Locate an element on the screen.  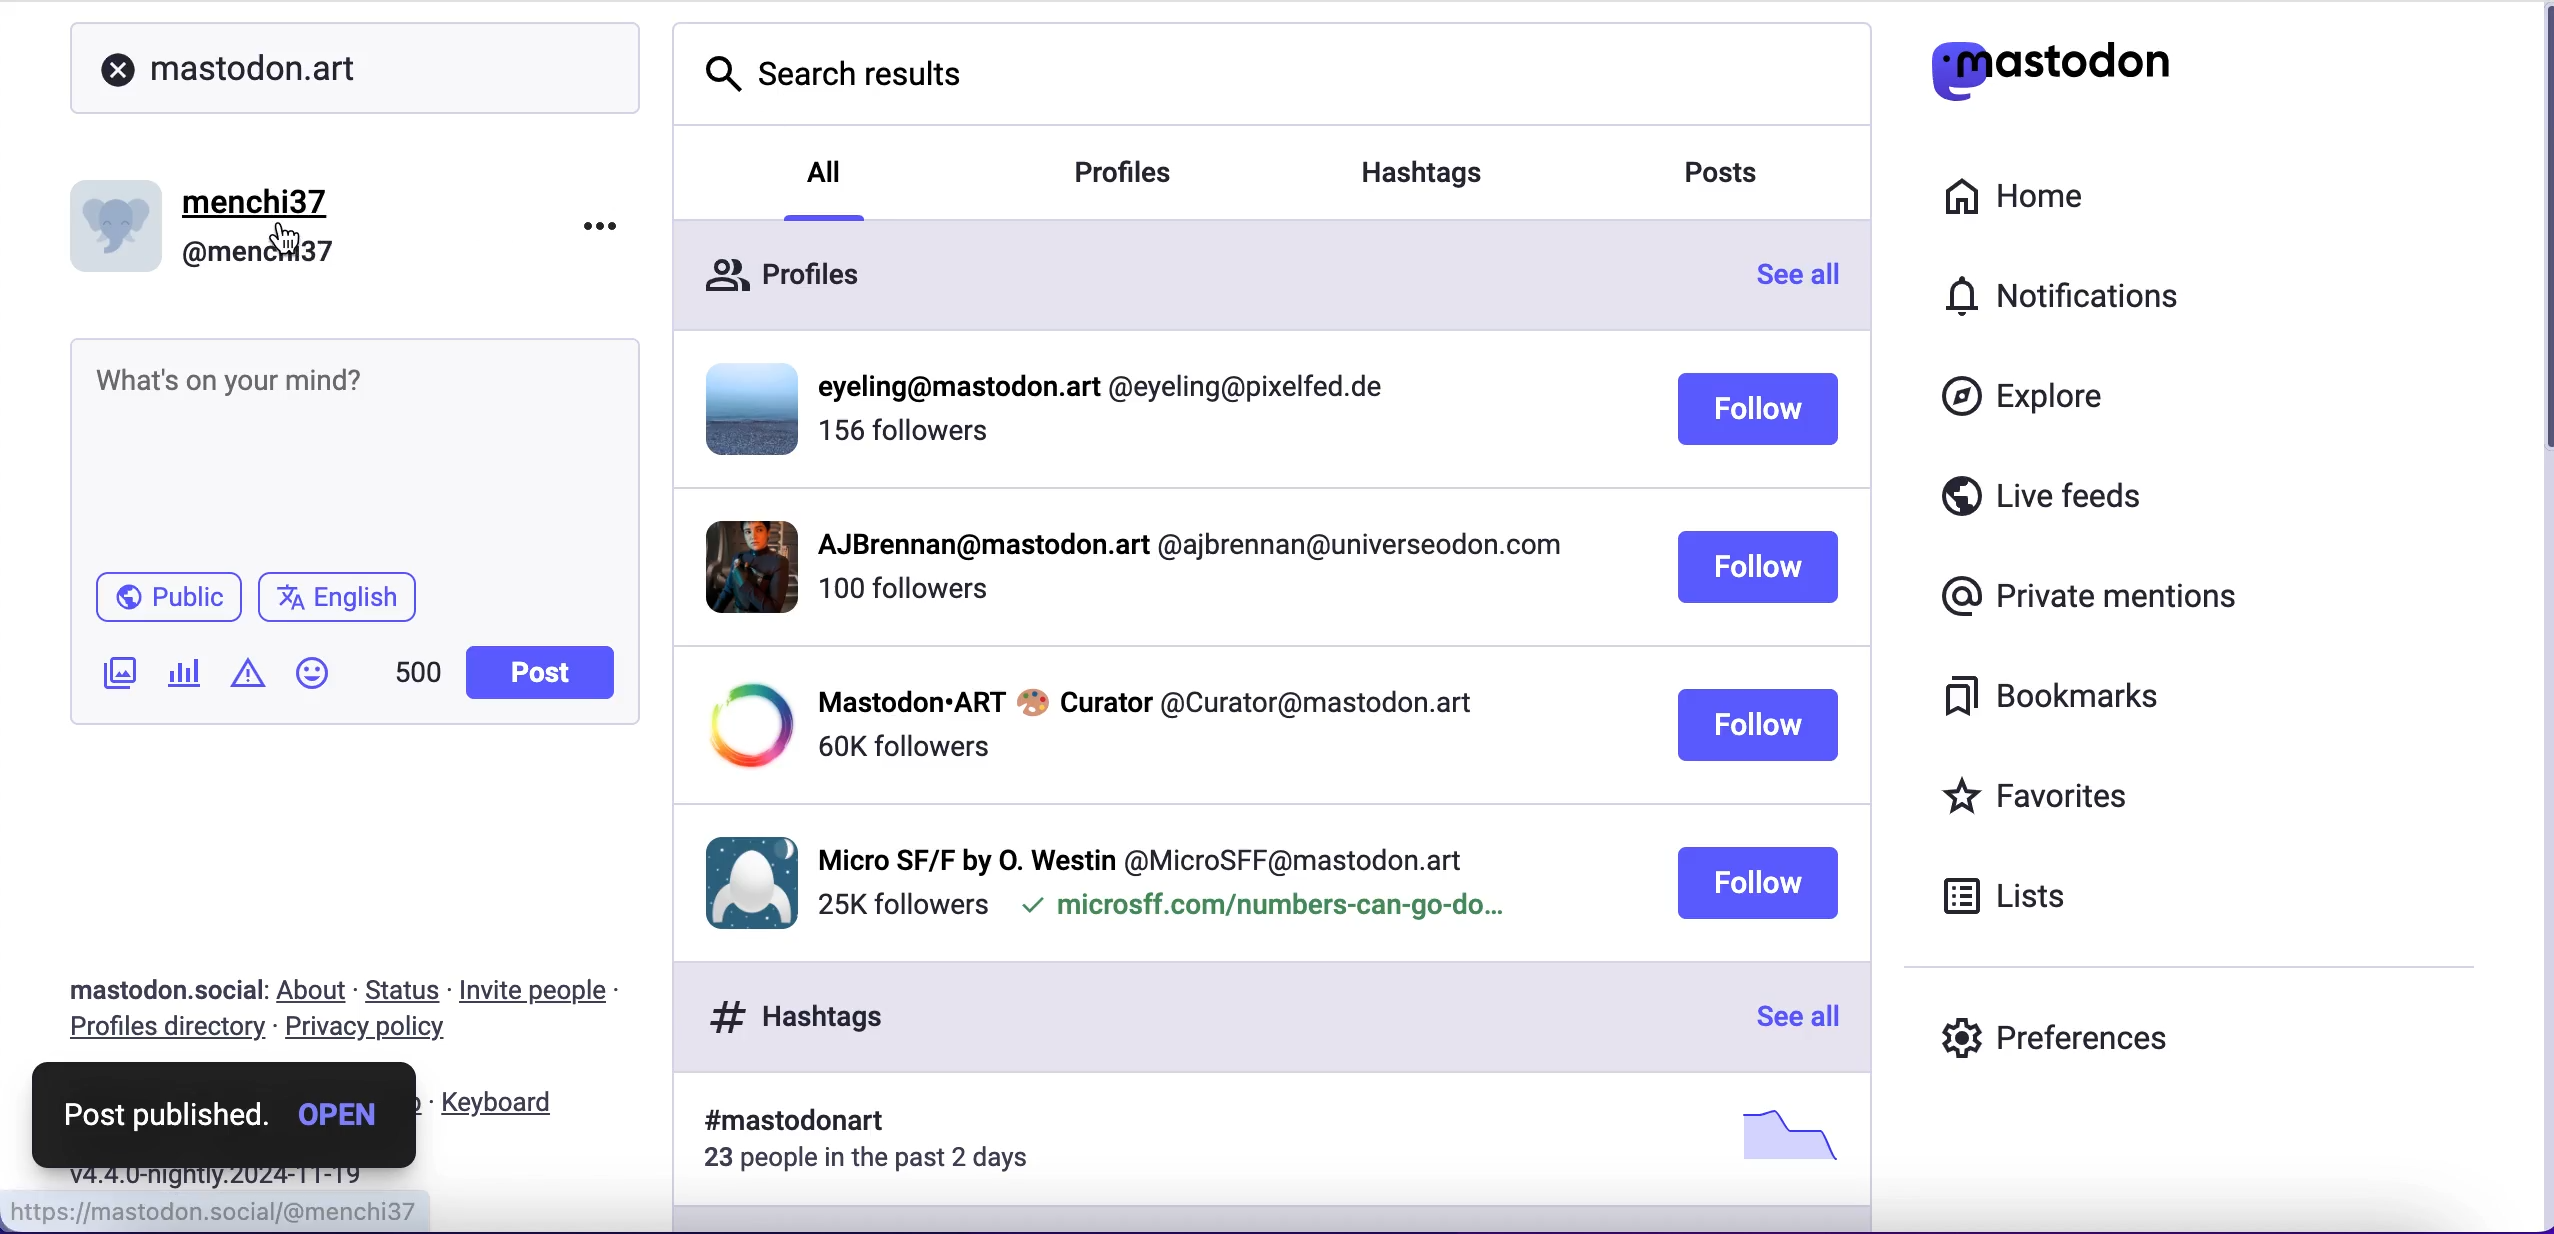
post published is located at coordinates (163, 1115).